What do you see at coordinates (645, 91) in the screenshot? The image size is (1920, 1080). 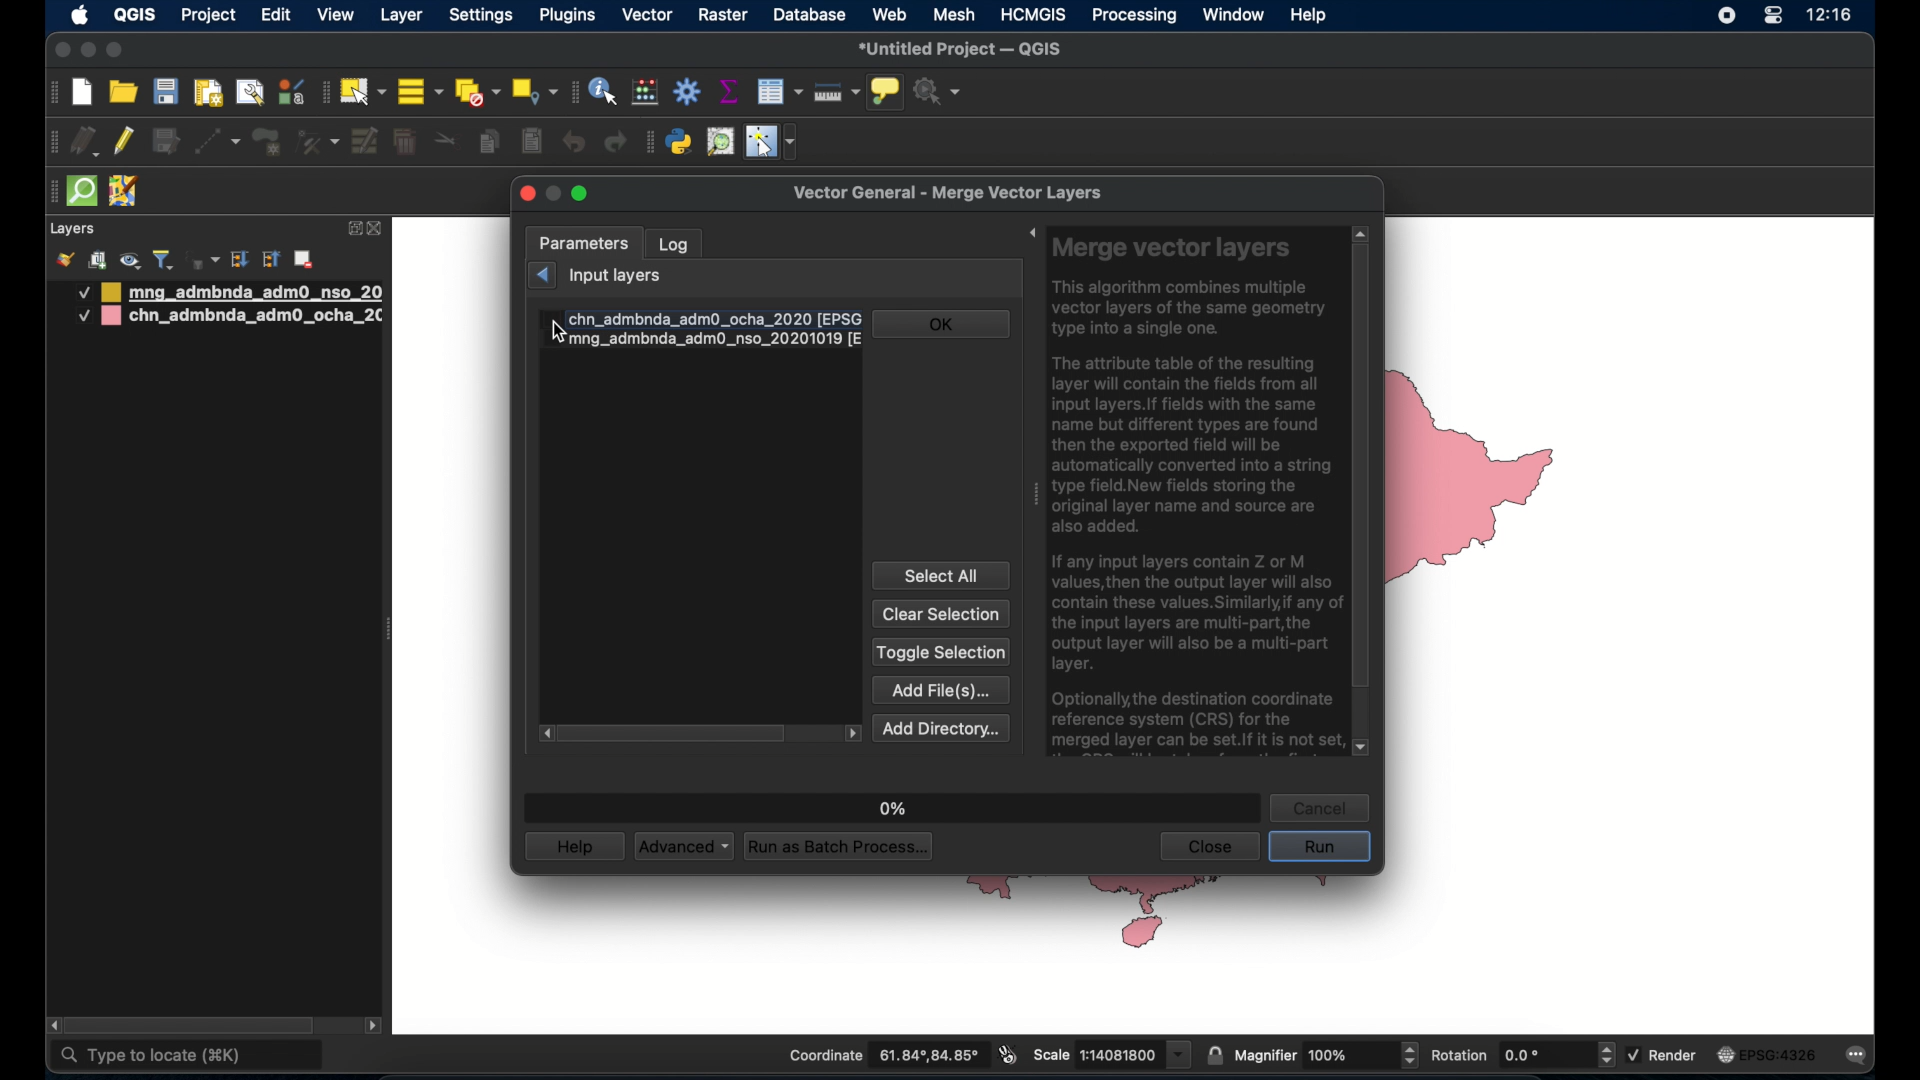 I see `open field calculator` at bounding box center [645, 91].